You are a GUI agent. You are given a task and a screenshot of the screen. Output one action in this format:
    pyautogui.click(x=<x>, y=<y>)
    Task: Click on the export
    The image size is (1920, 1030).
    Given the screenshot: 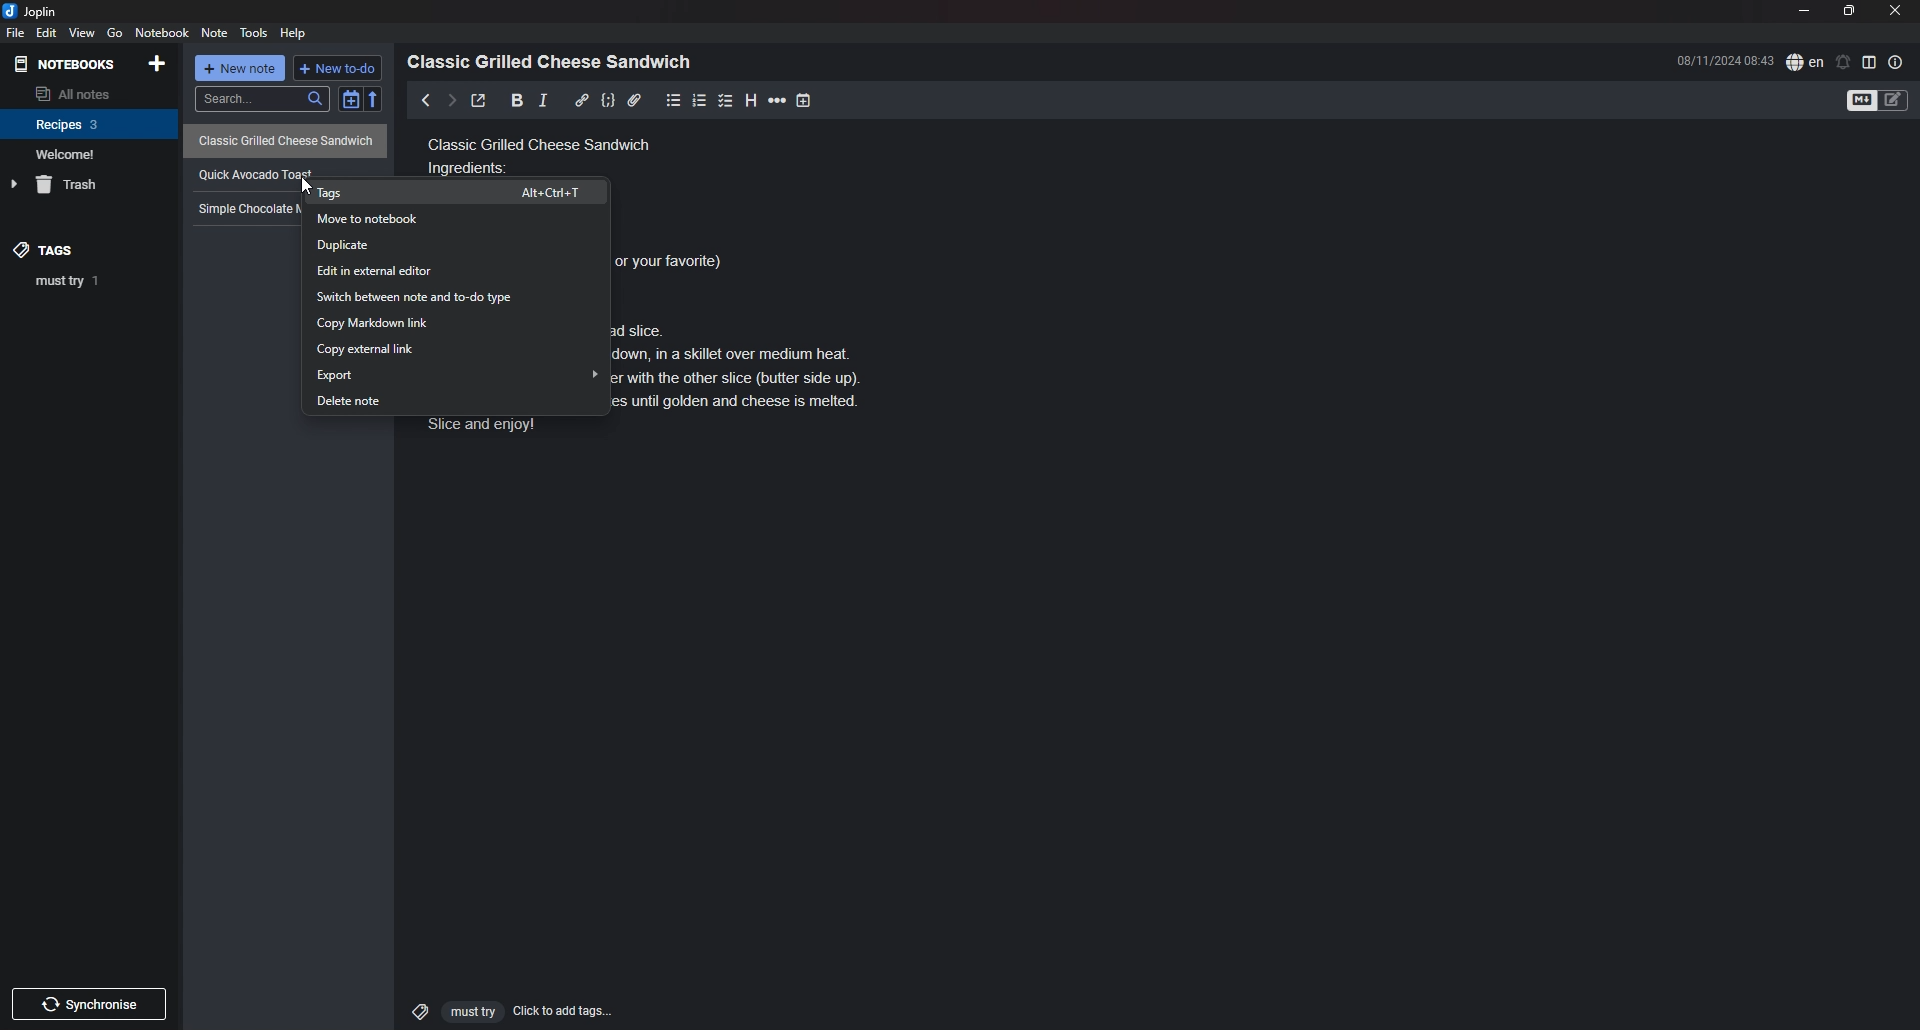 What is the action you would take?
    pyautogui.click(x=456, y=375)
    